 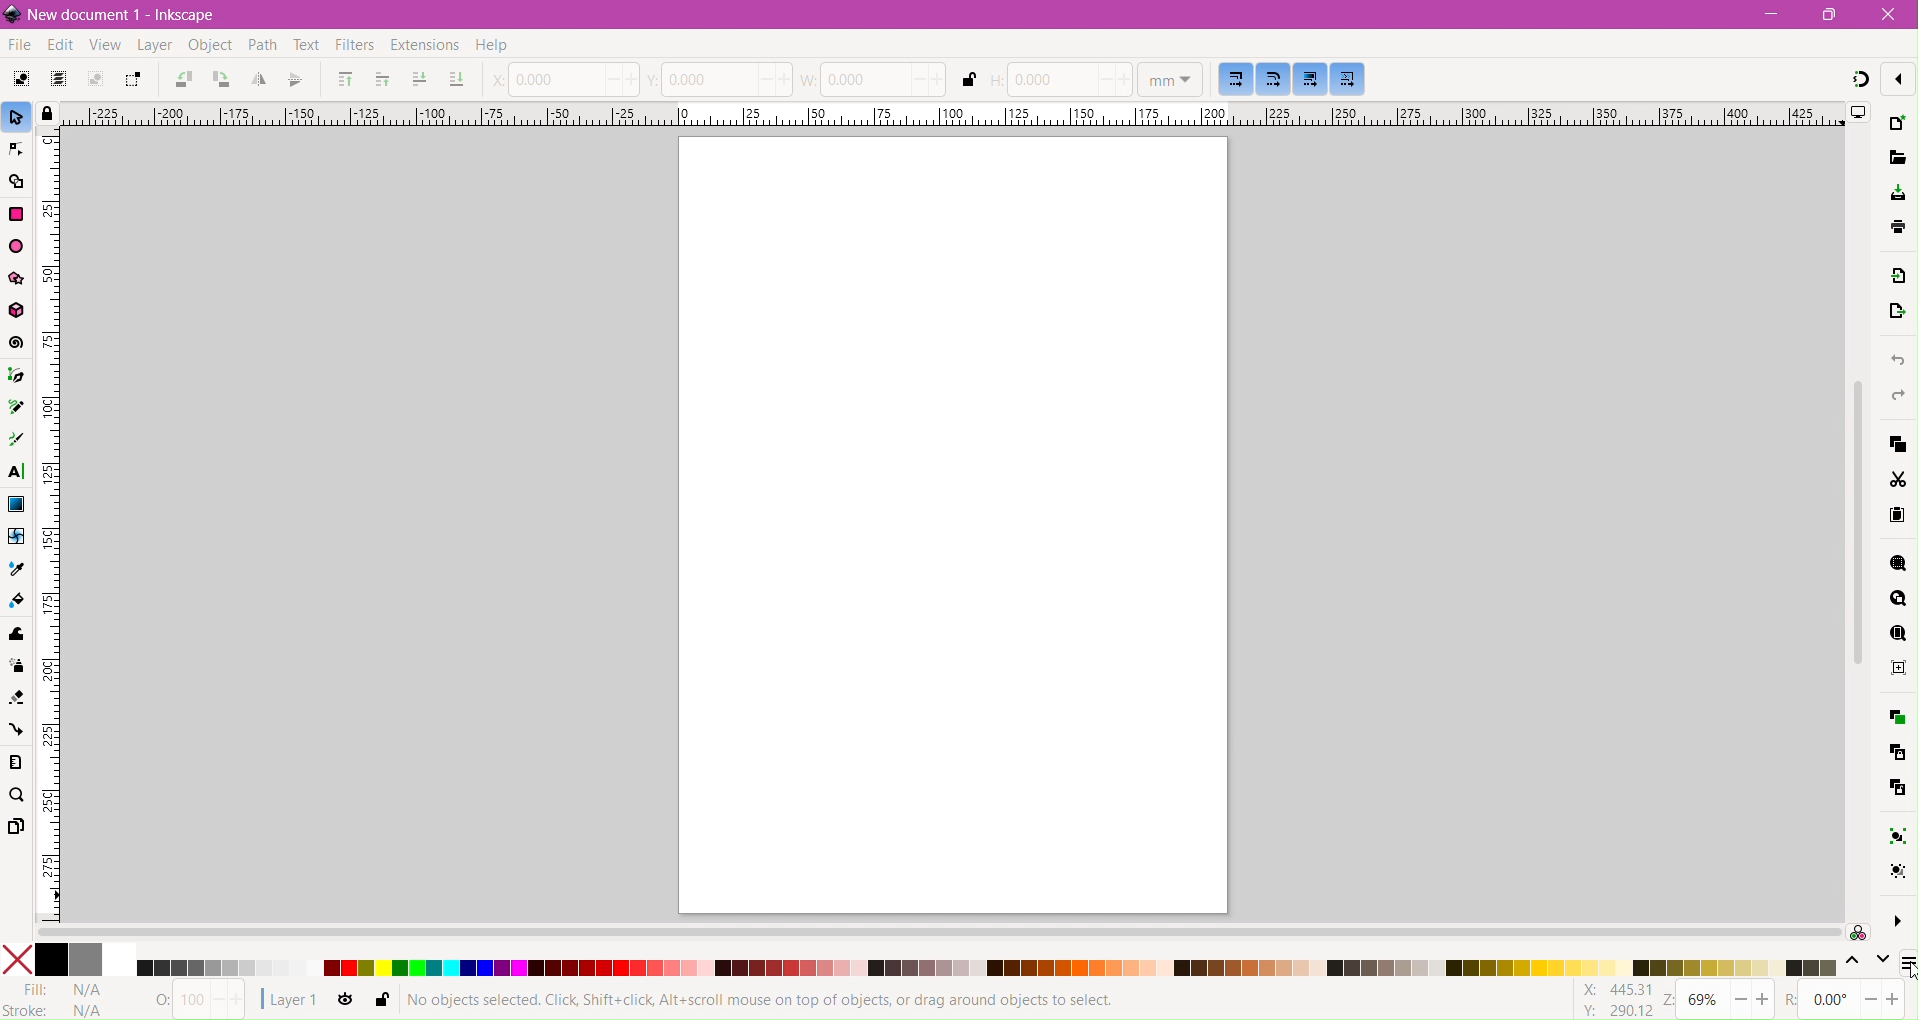 I want to click on Eraser Tool, so click(x=17, y=695).